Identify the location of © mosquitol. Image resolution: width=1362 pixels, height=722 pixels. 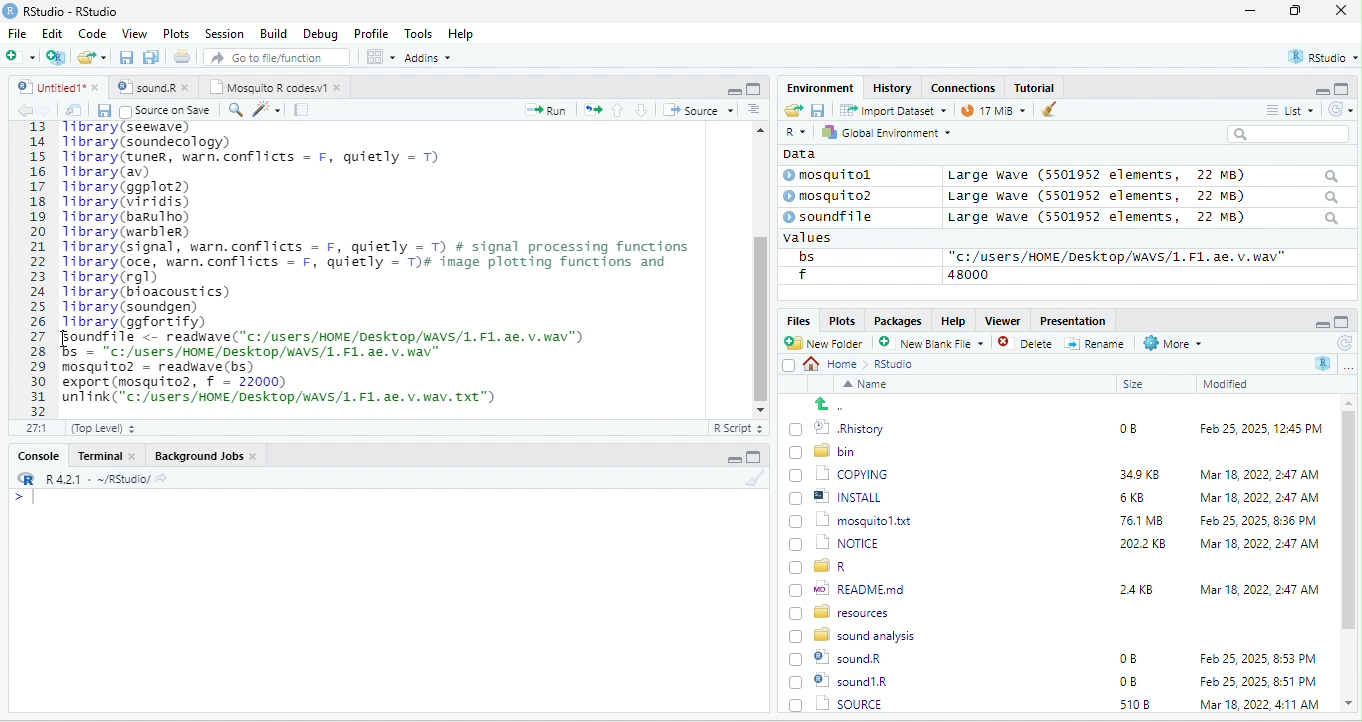
(842, 175).